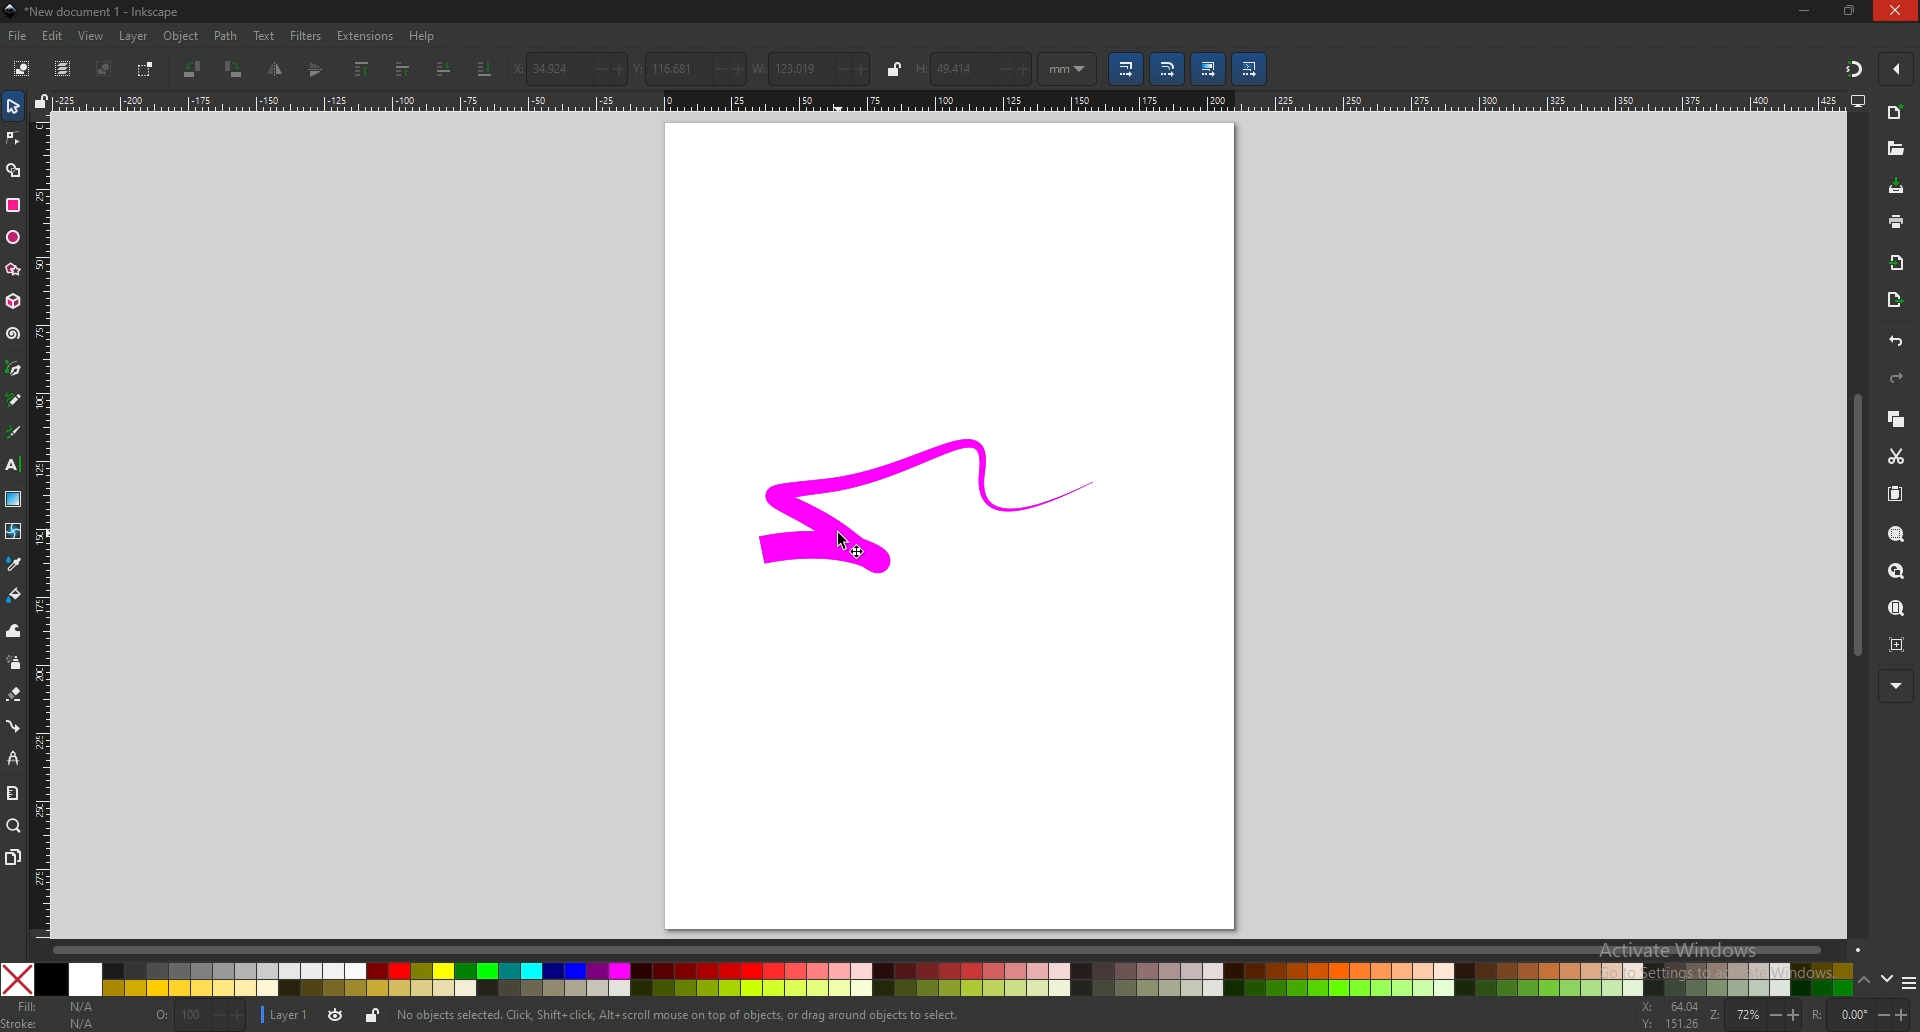  Describe the element at coordinates (936, 509) in the screenshot. I see `drawing` at that location.